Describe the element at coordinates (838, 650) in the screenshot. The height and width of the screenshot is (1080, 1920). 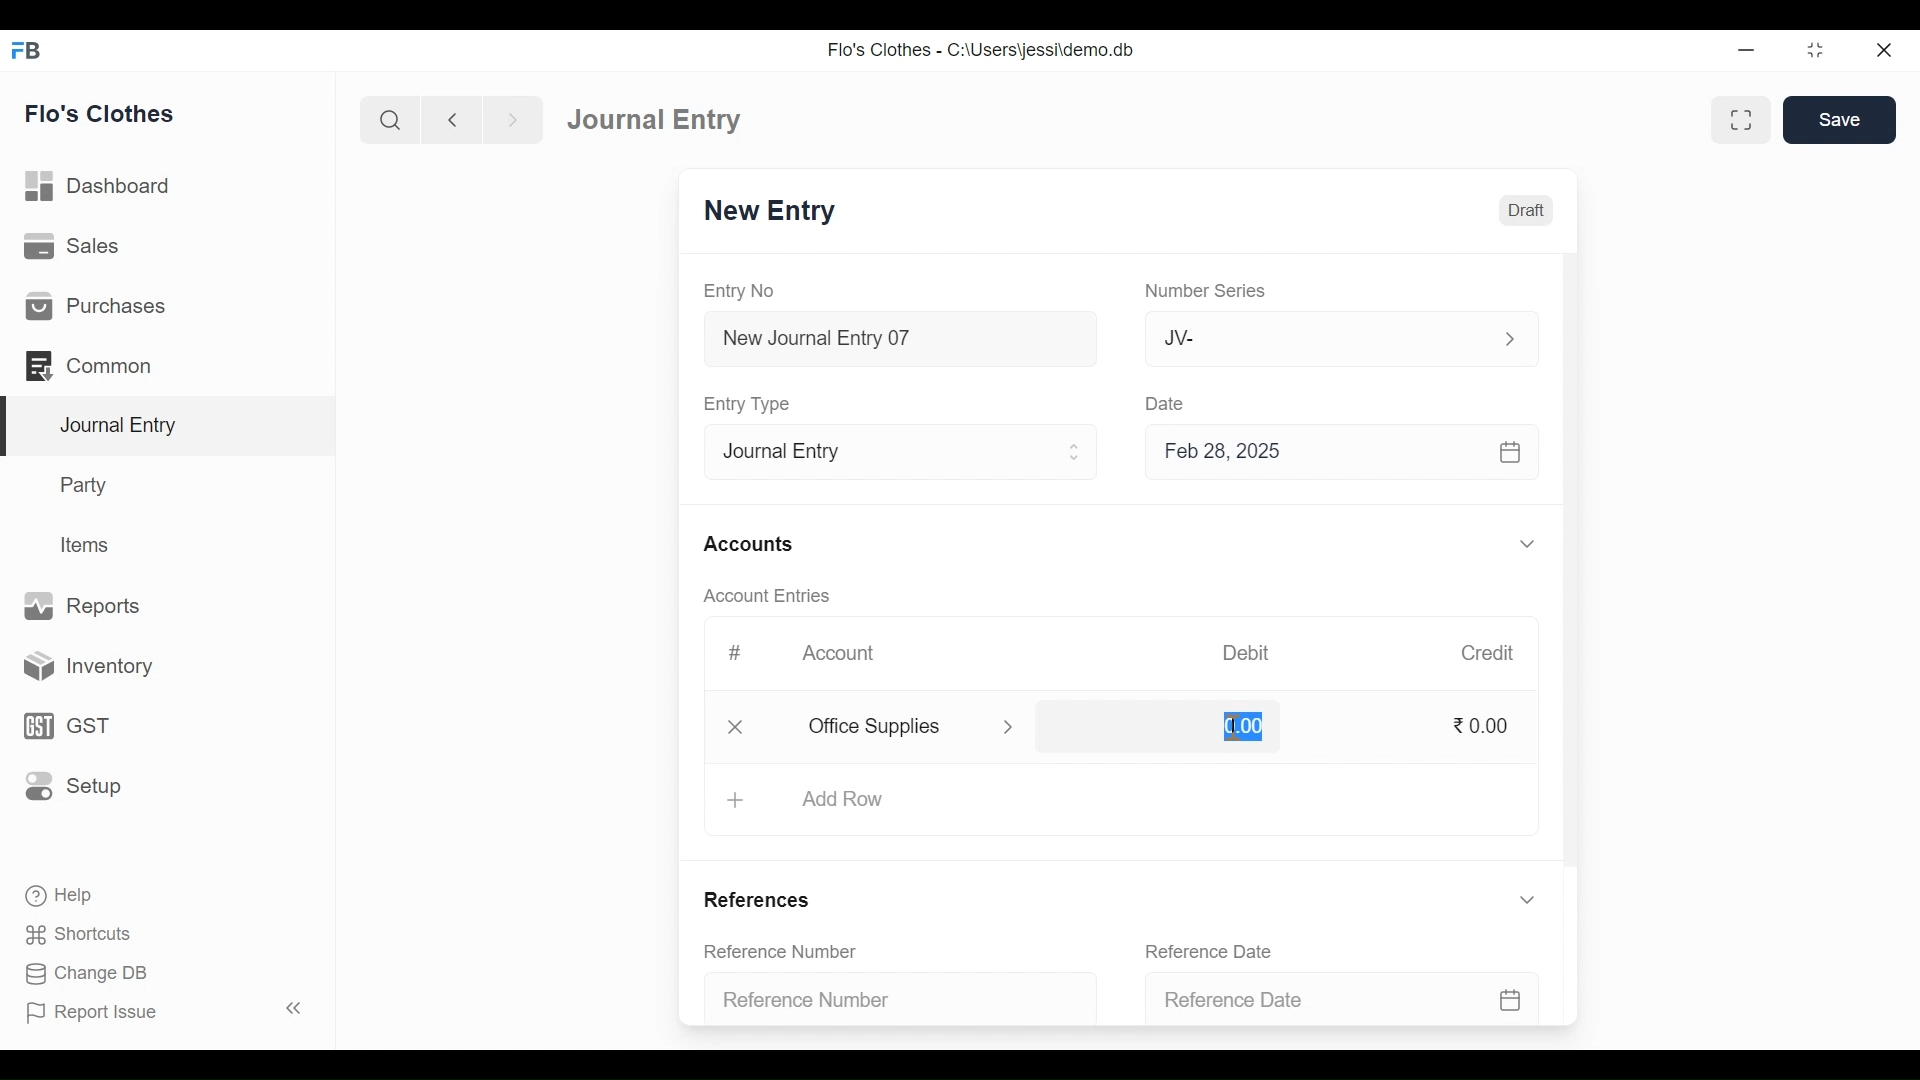
I see `Account` at that location.